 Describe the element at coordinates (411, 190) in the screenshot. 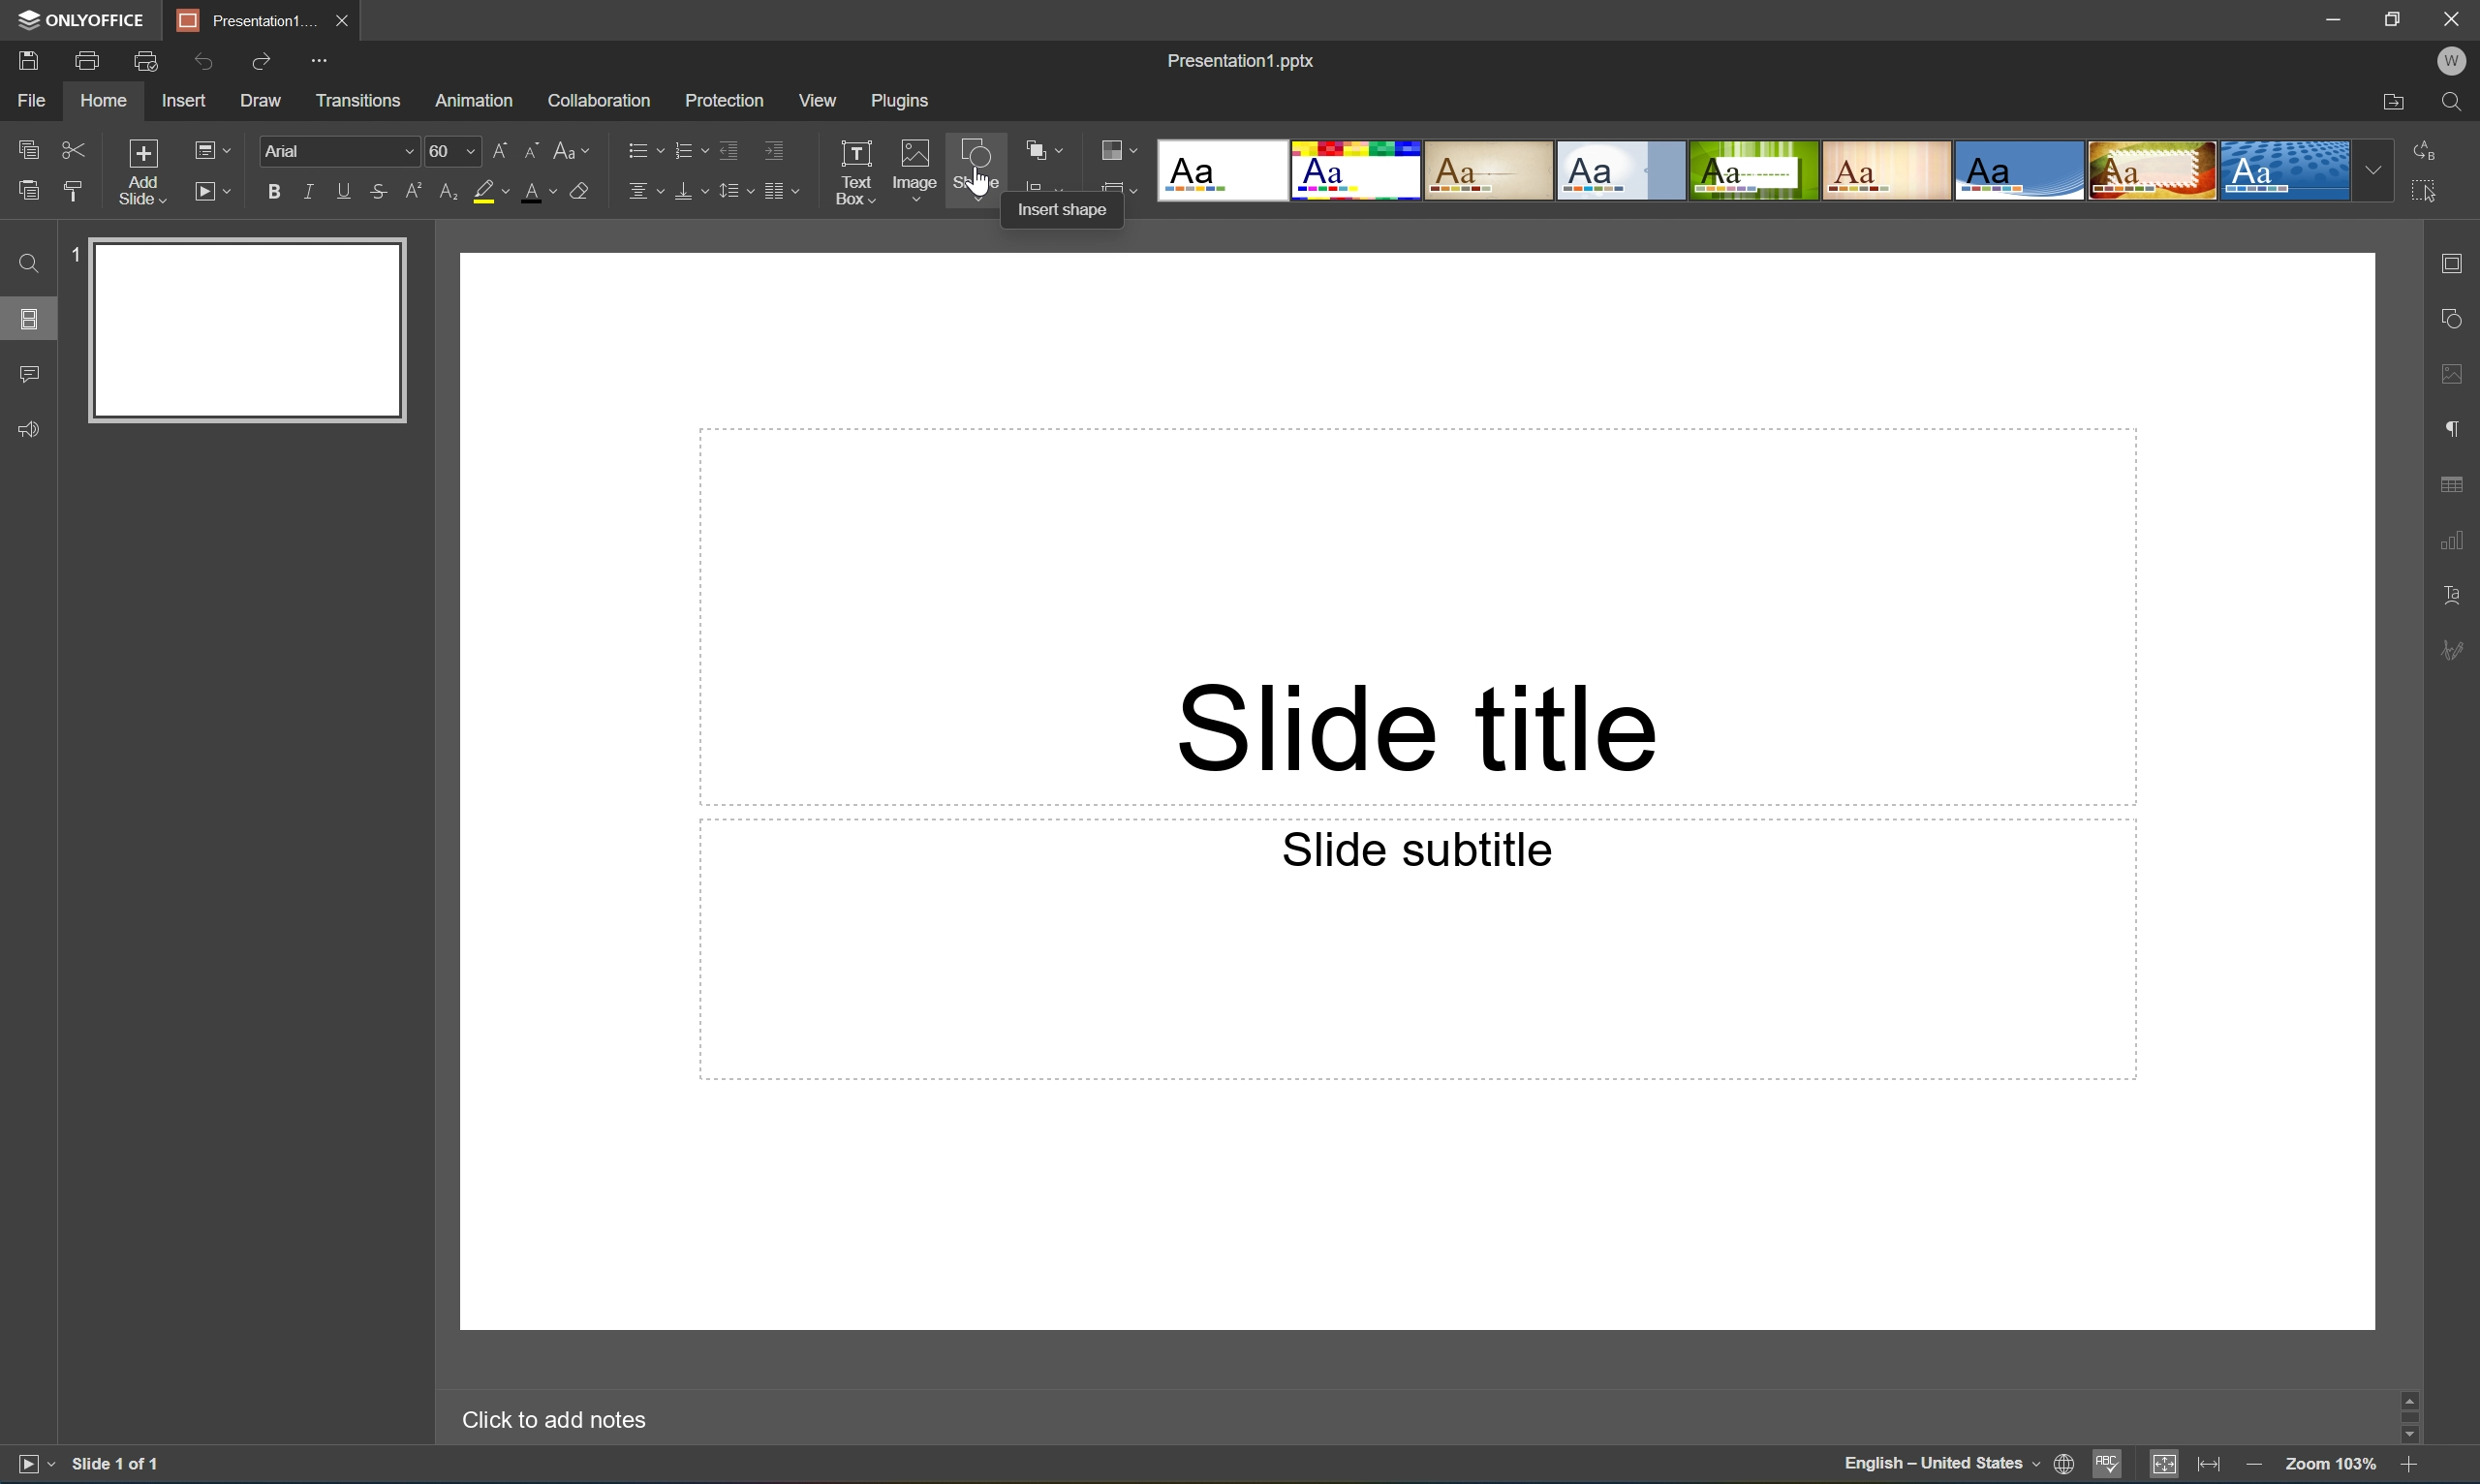

I see `Superscript` at that location.